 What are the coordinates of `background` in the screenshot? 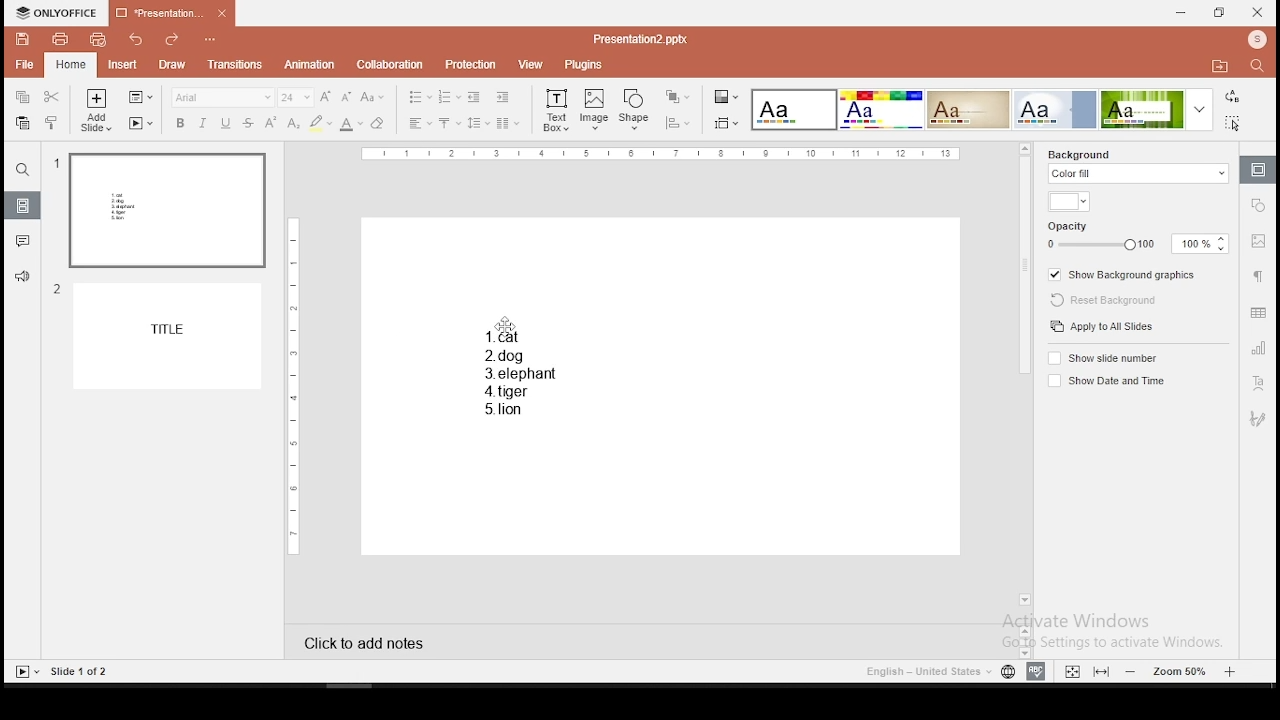 It's located at (1136, 166).